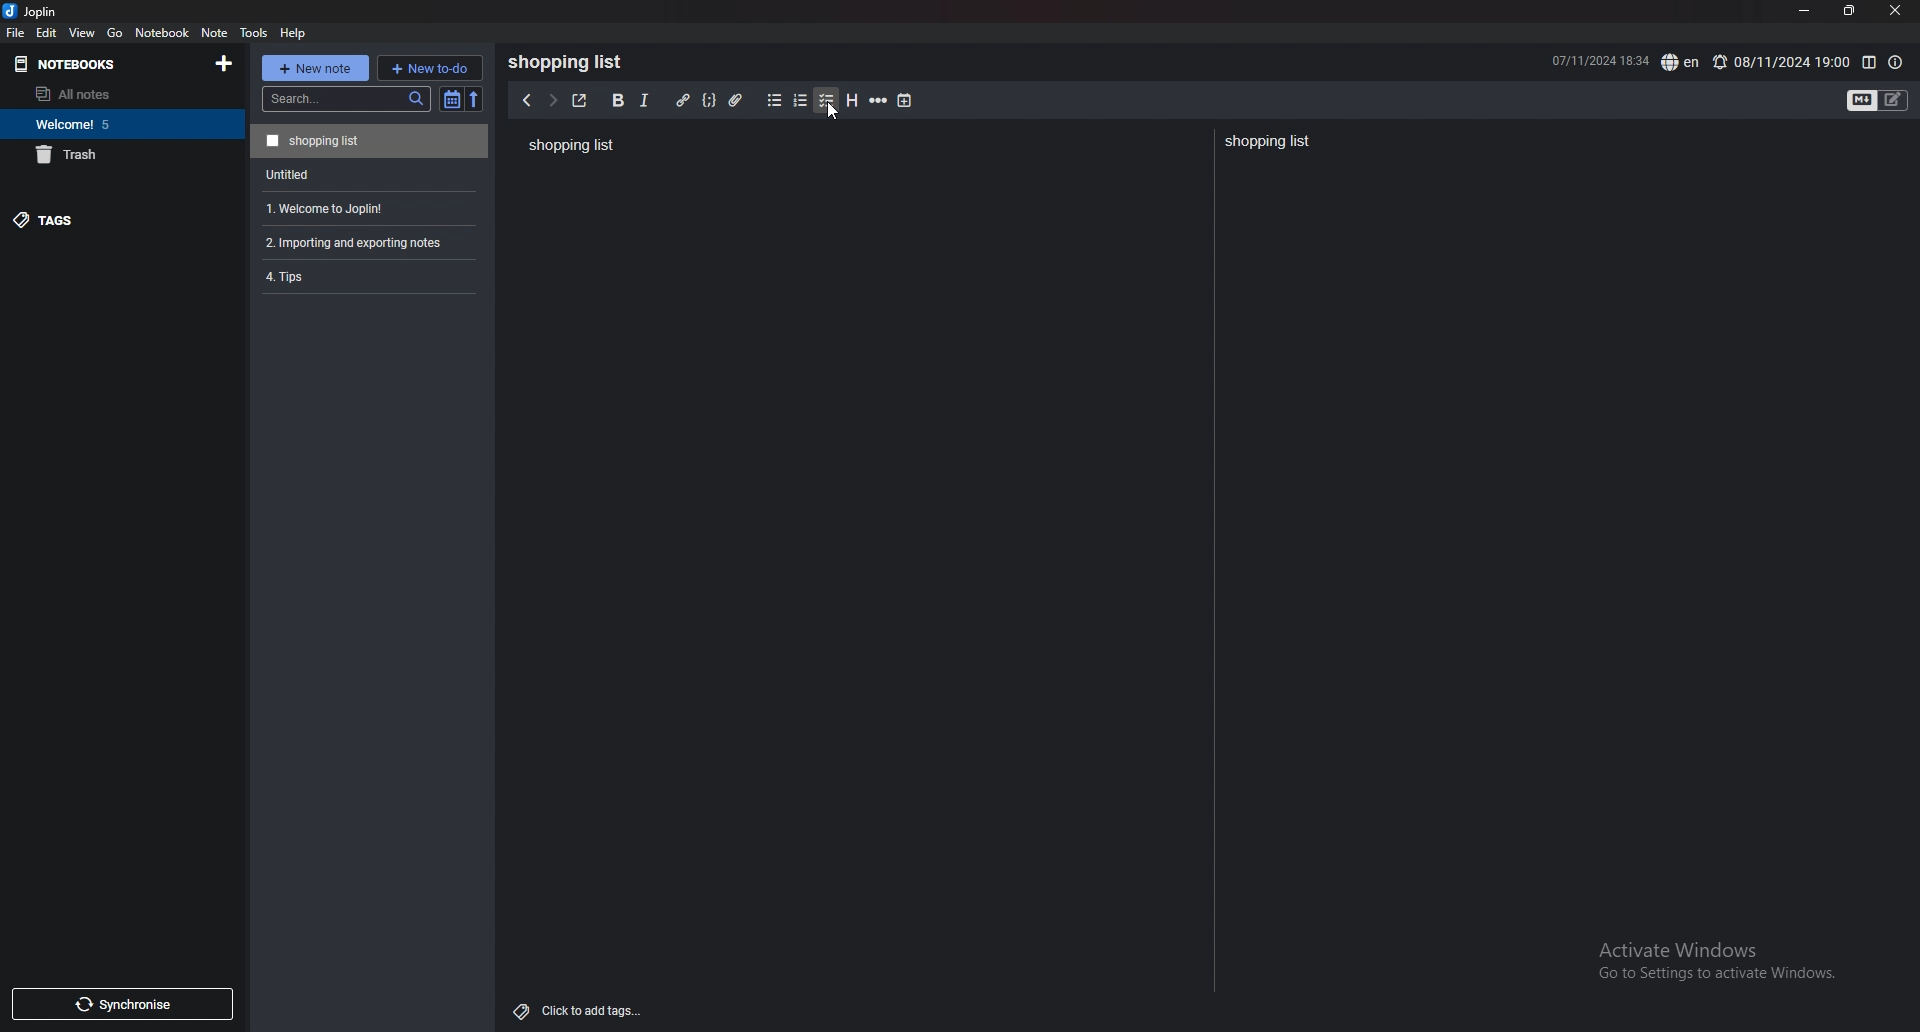  What do you see at coordinates (709, 101) in the screenshot?
I see `code` at bounding box center [709, 101].